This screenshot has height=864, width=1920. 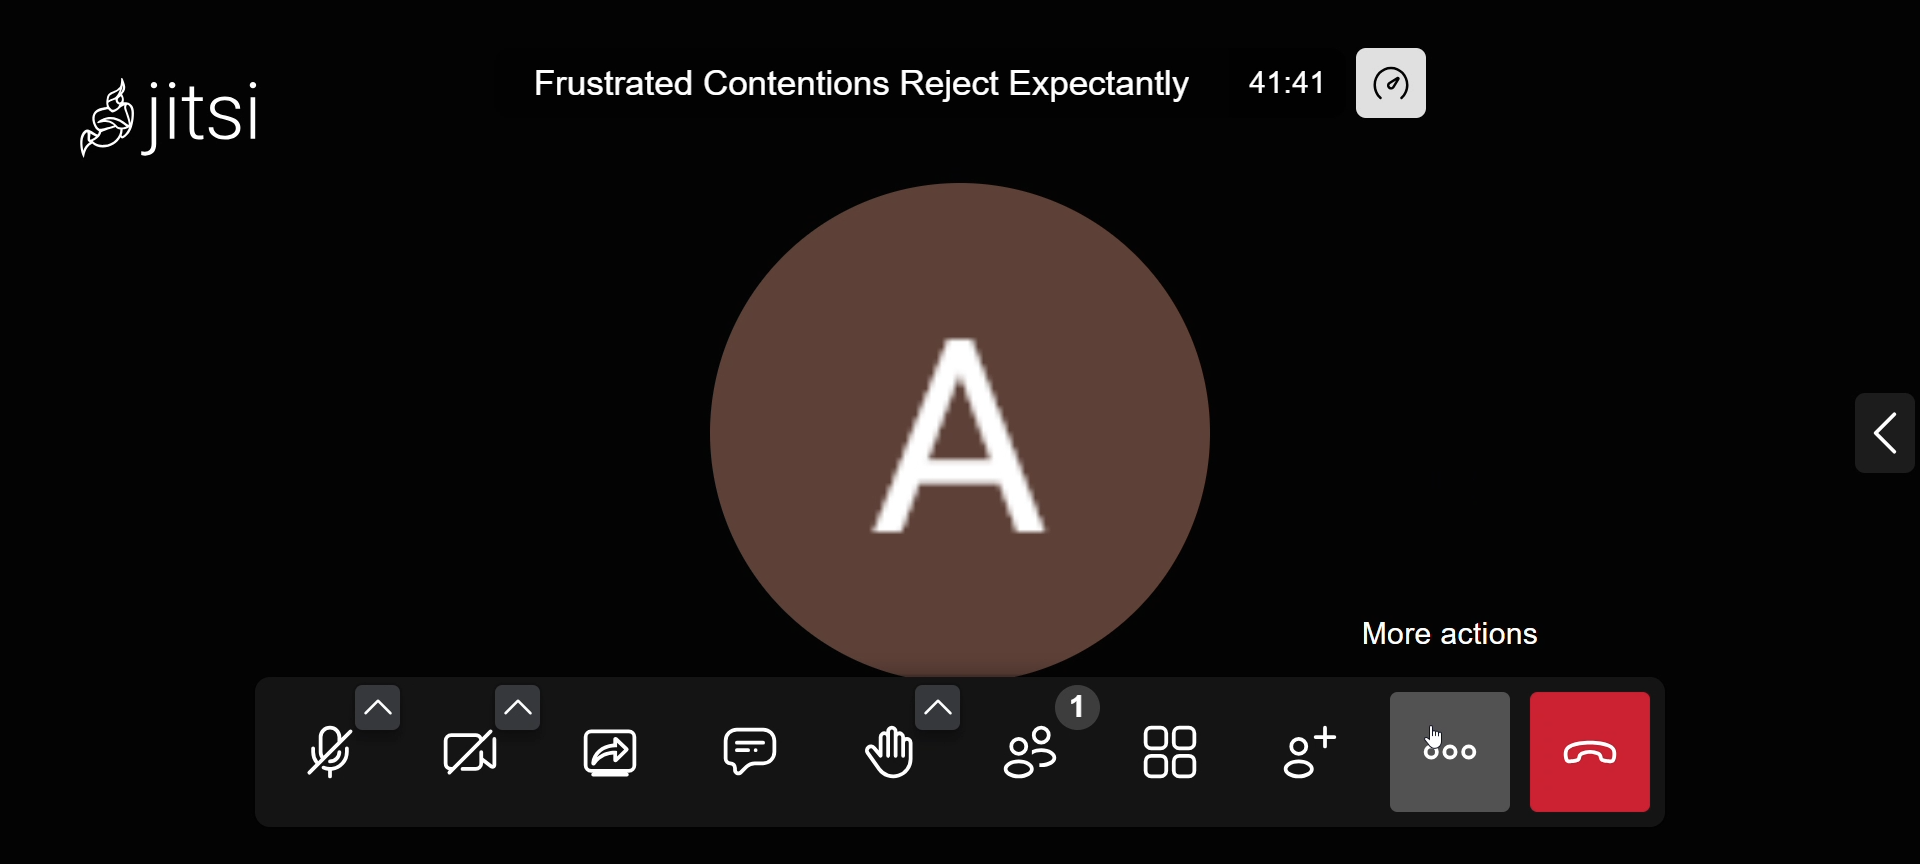 I want to click on display picture, so click(x=980, y=420).